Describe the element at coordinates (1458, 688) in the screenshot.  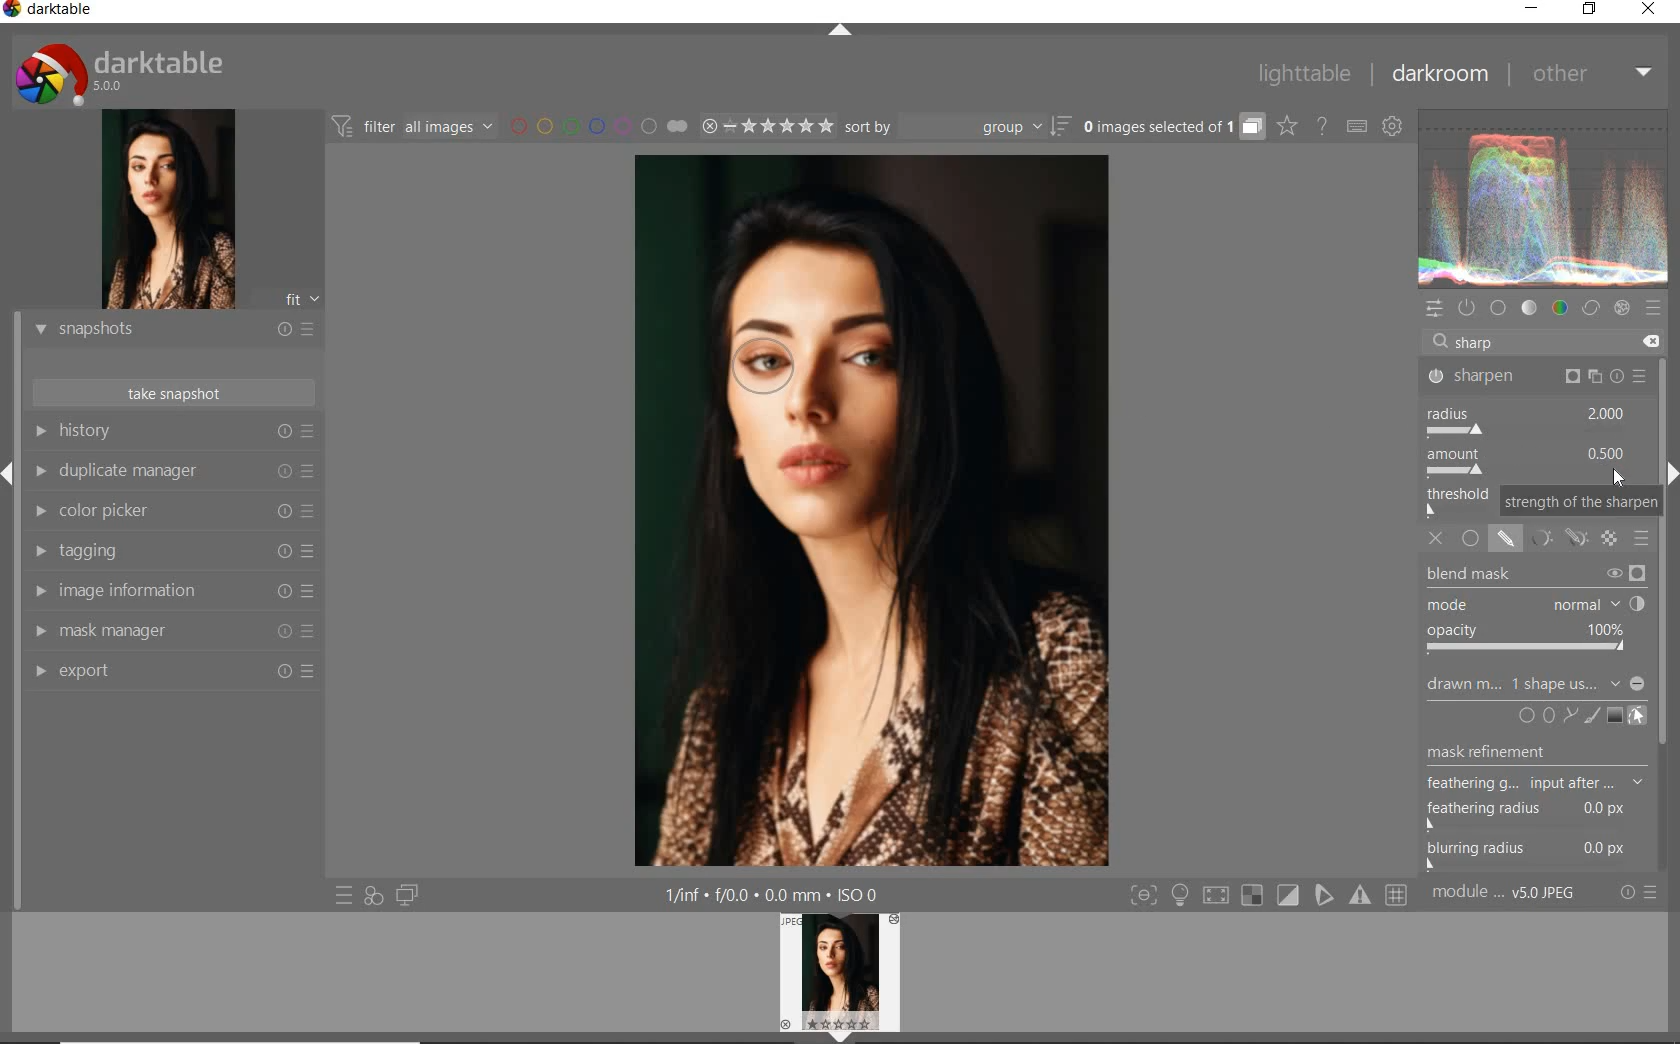
I see `drawn mask` at that location.